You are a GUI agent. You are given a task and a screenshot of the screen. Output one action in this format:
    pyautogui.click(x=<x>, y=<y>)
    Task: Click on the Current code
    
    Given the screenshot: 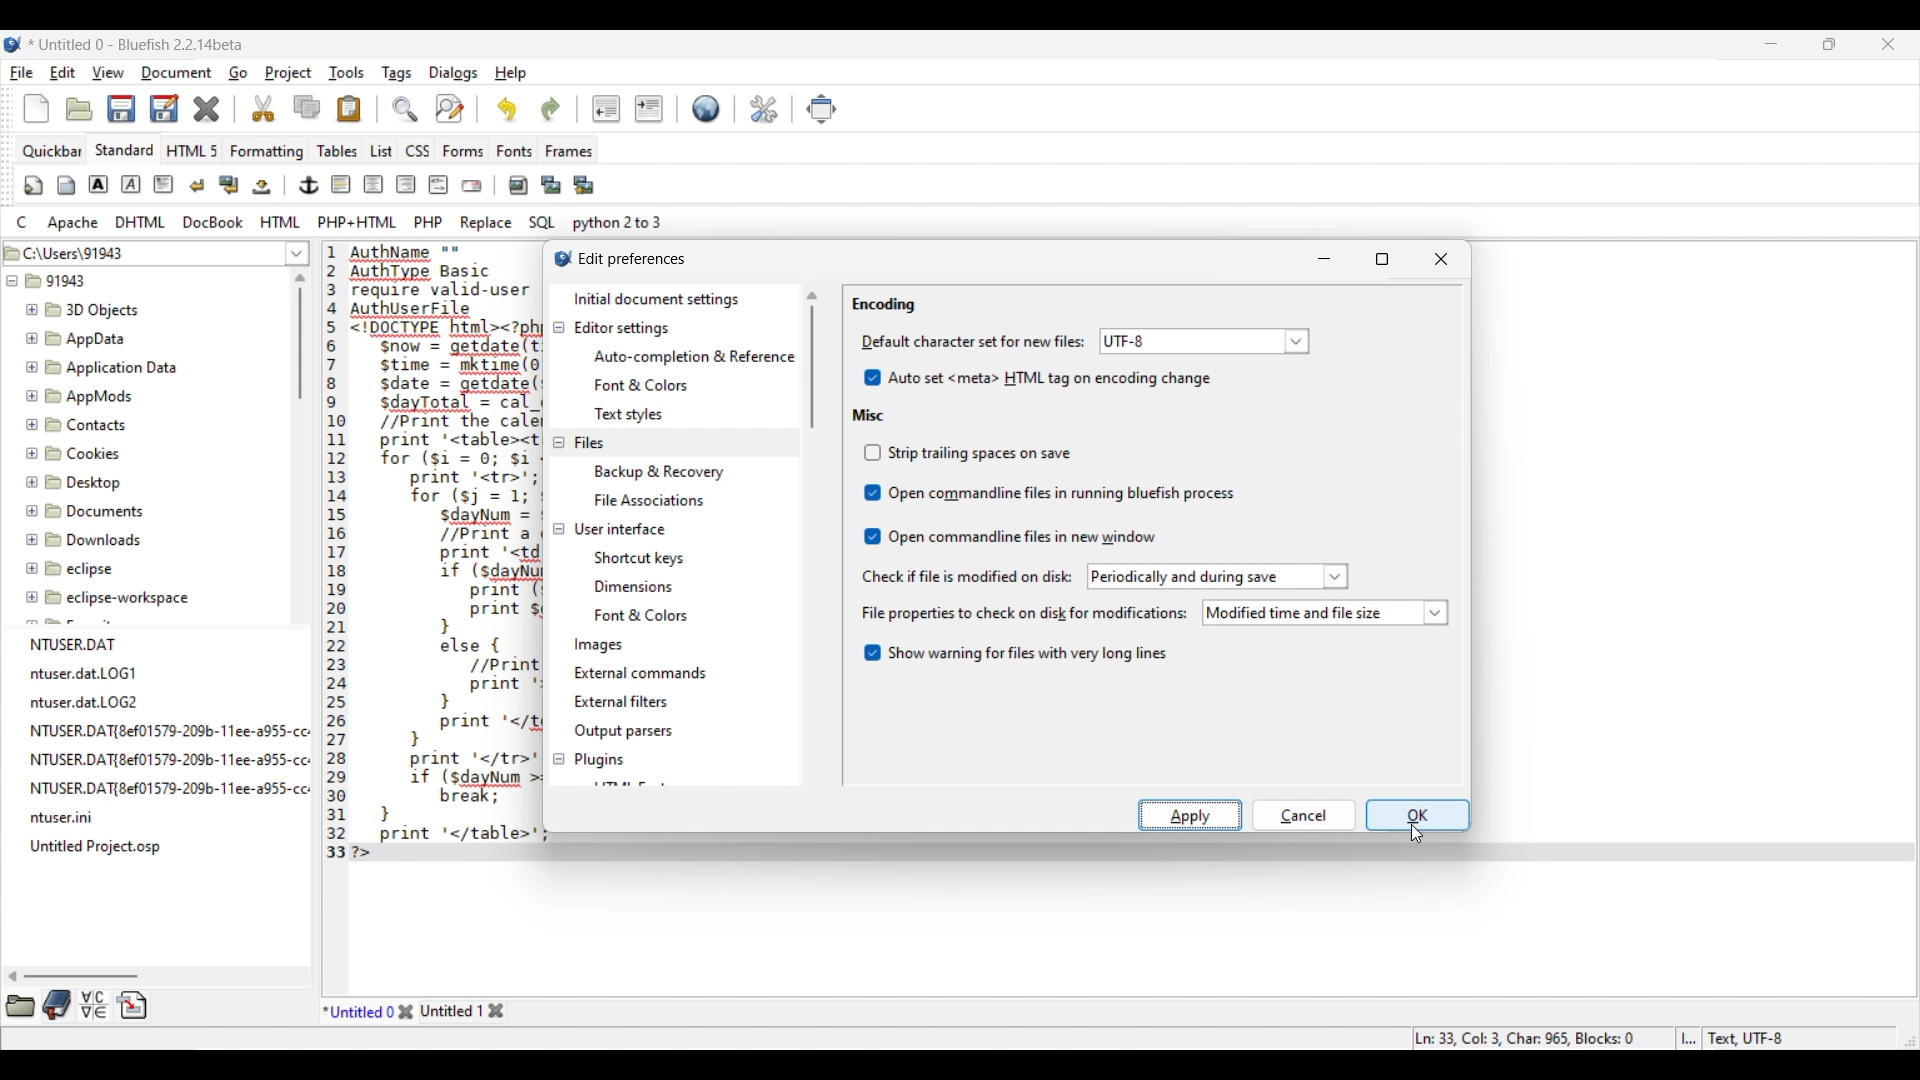 What is the action you would take?
    pyautogui.click(x=432, y=553)
    